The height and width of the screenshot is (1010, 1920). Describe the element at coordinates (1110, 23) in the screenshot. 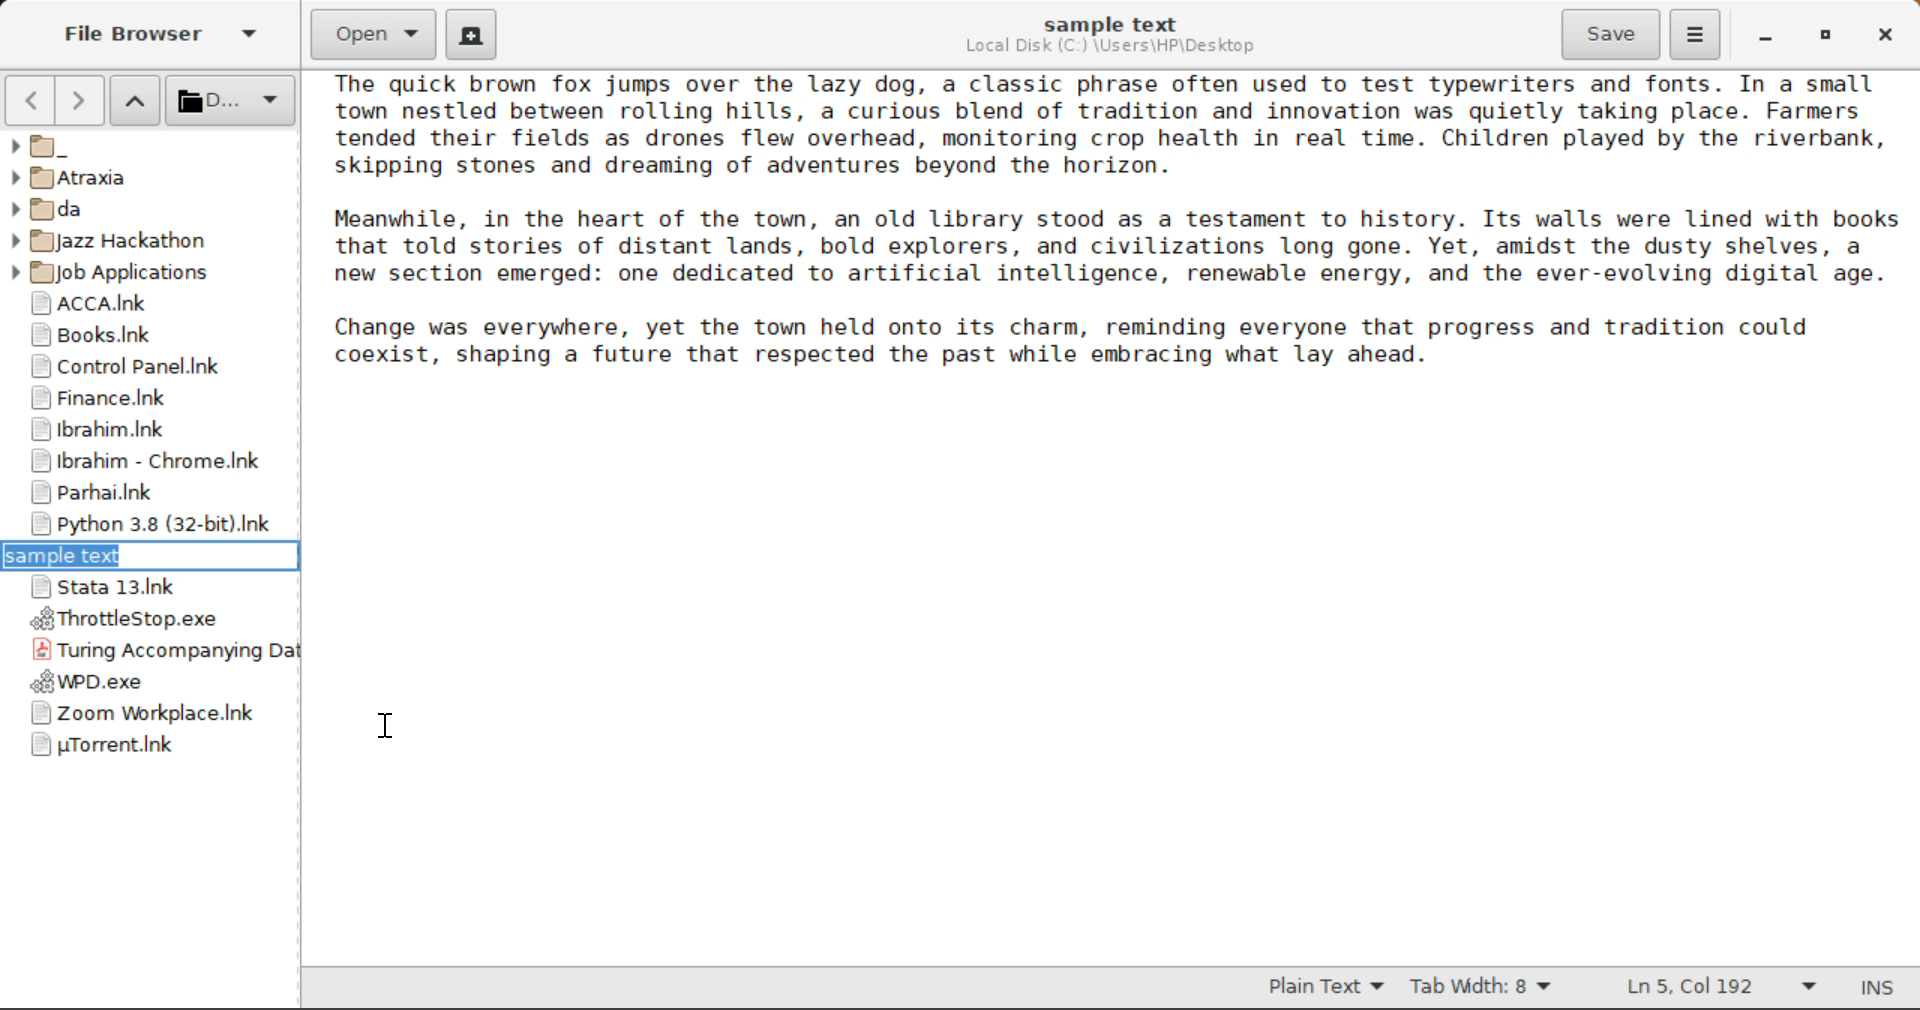

I see `sample text File Name` at that location.